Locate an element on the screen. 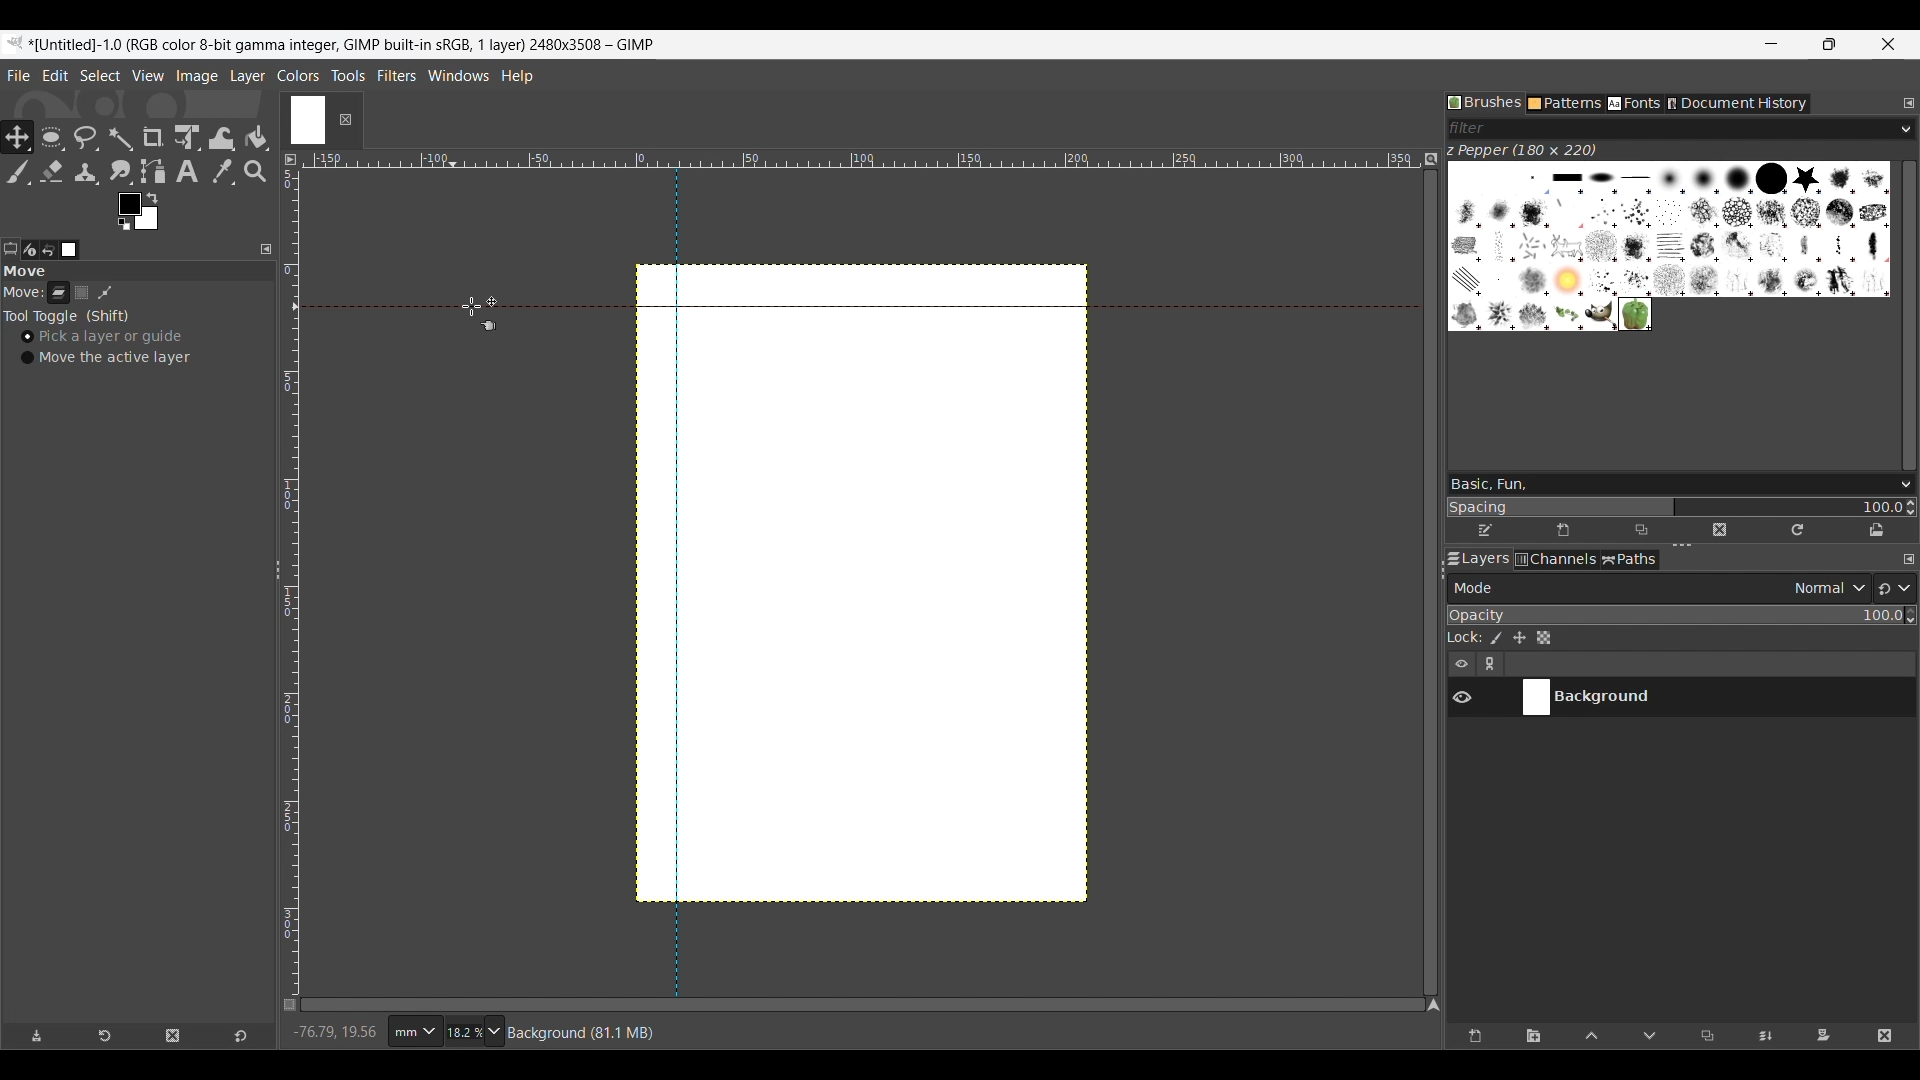 The image size is (1920, 1080). Zoom tool is located at coordinates (257, 172).